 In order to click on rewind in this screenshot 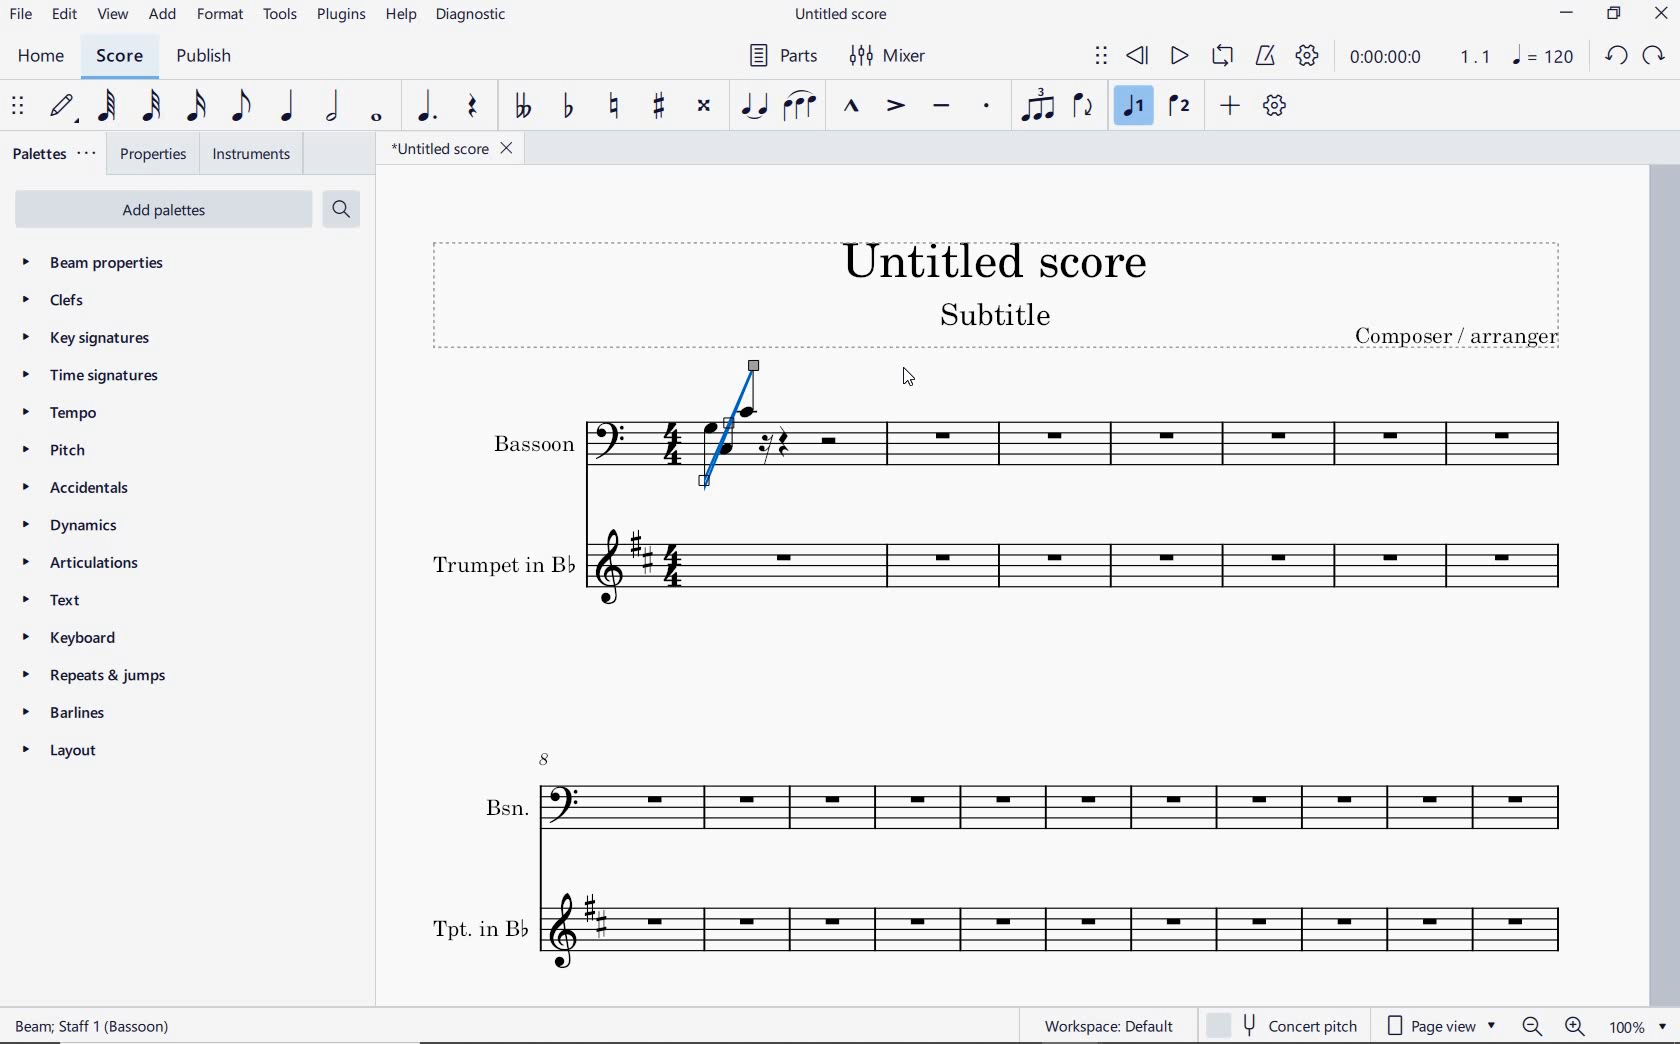, I will do `click(1138, 57)`.